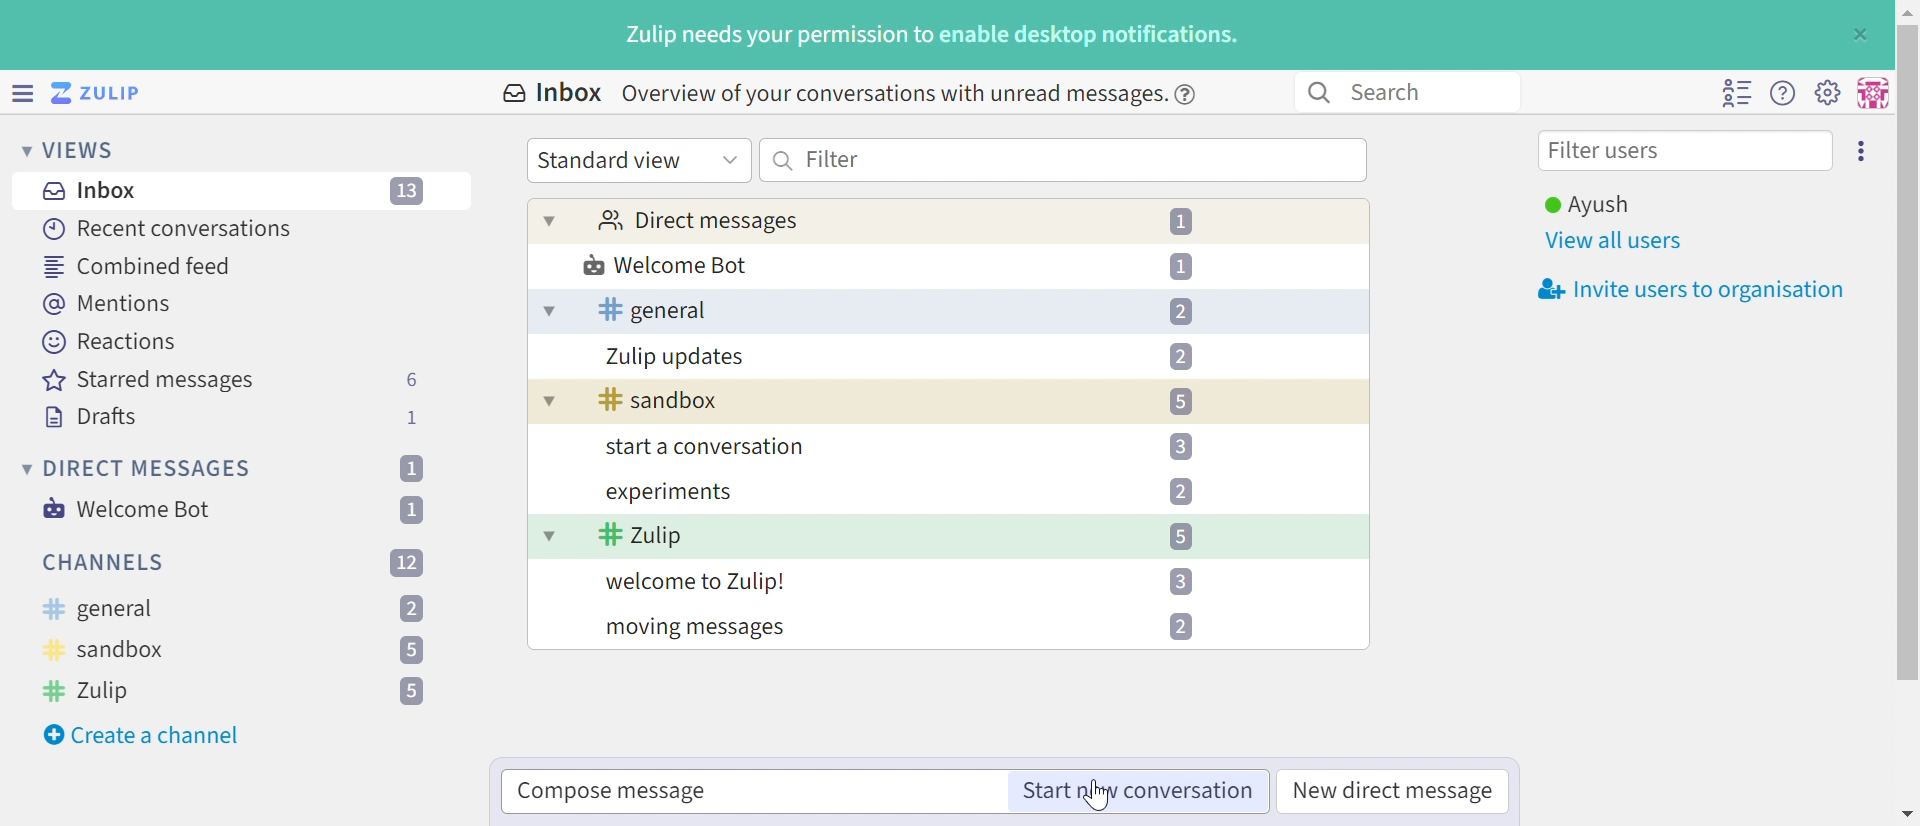 The image size is (1920, 826). I want to click on Drafts, so click(91, 419).